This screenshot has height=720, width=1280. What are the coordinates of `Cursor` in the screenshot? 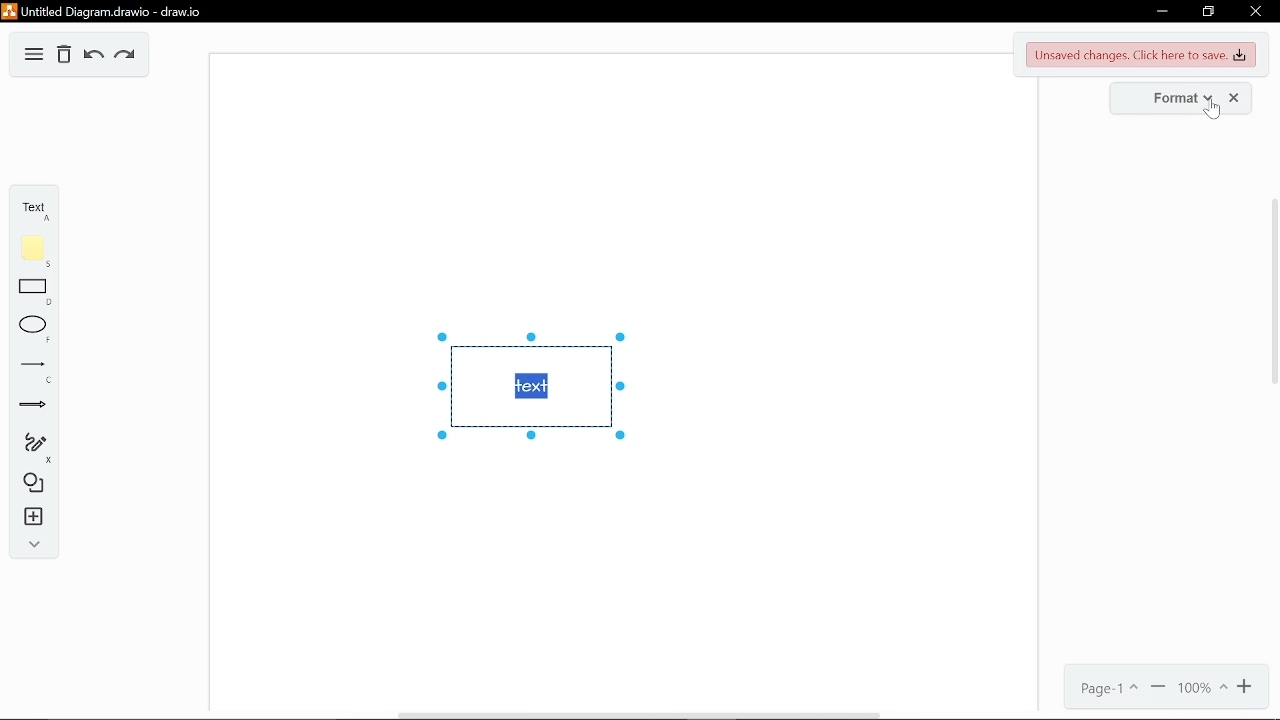 It's located at (1210, 114).